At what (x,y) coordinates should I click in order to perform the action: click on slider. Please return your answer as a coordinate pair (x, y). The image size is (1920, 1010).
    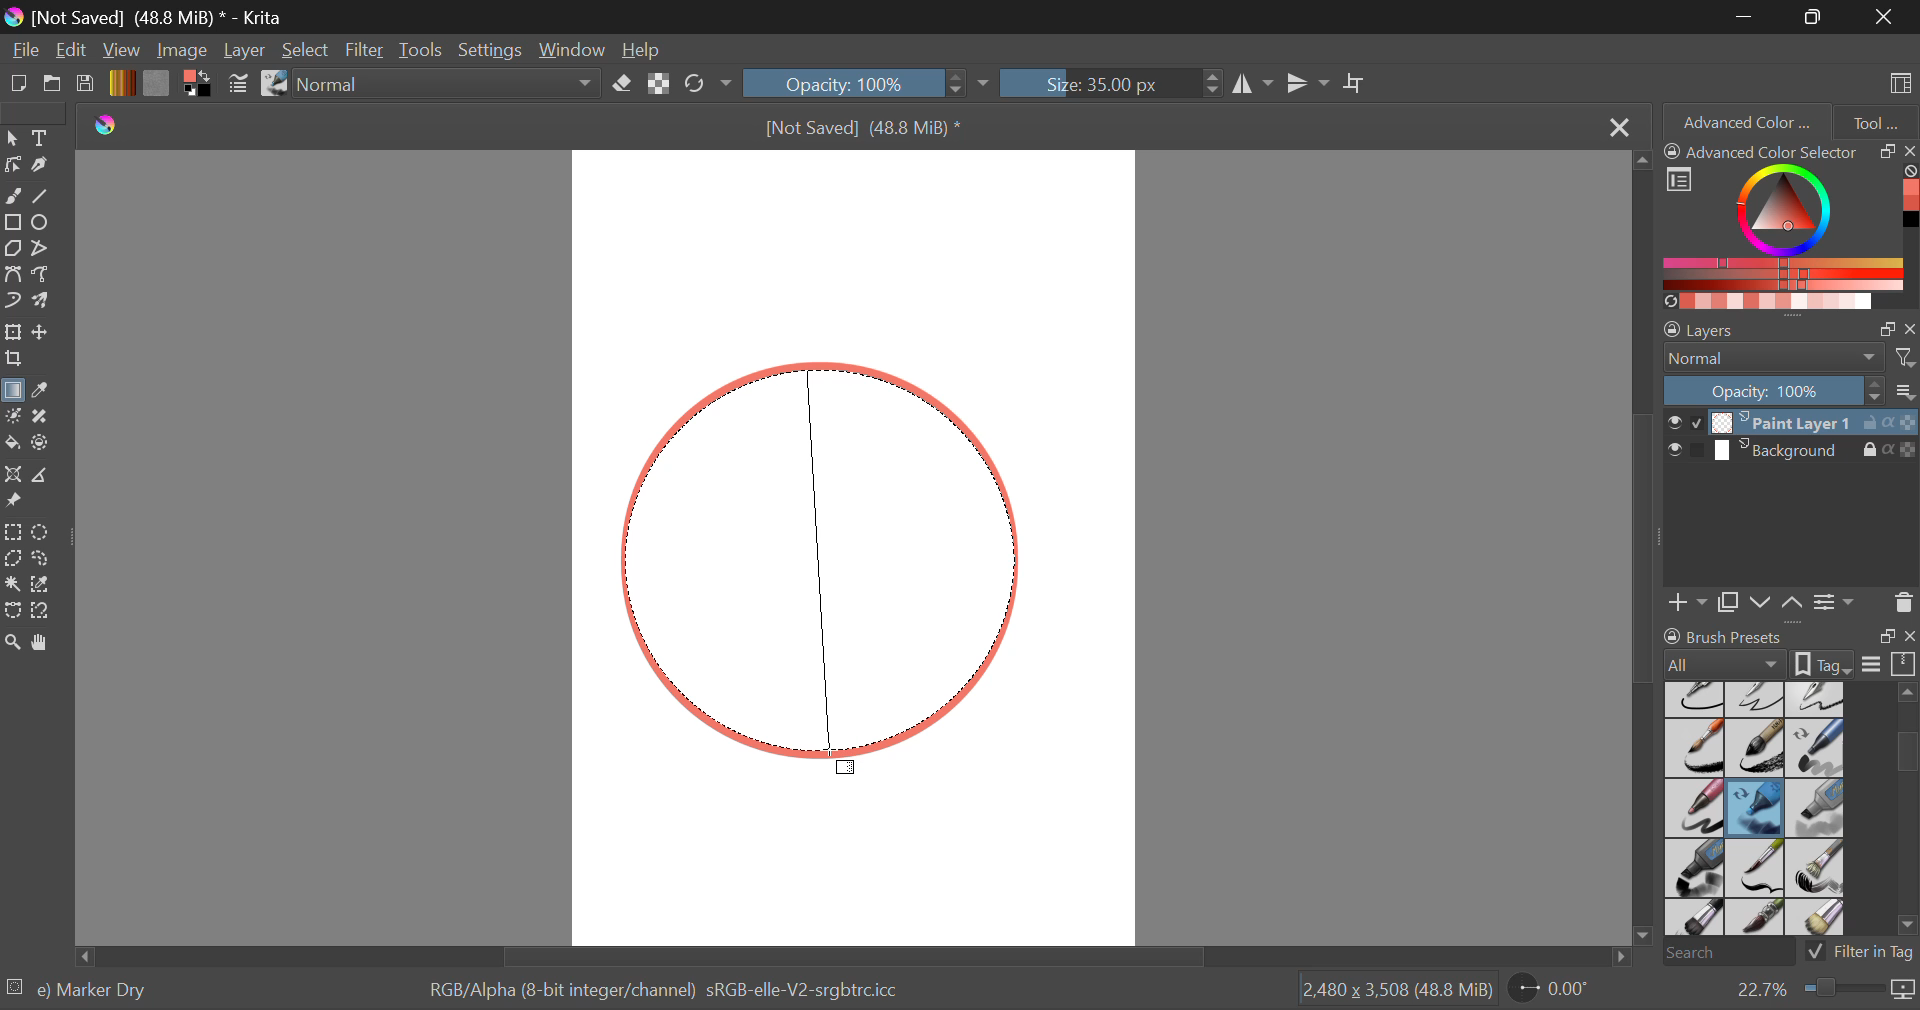
    Looking at the image, I should click on (1901, 814).